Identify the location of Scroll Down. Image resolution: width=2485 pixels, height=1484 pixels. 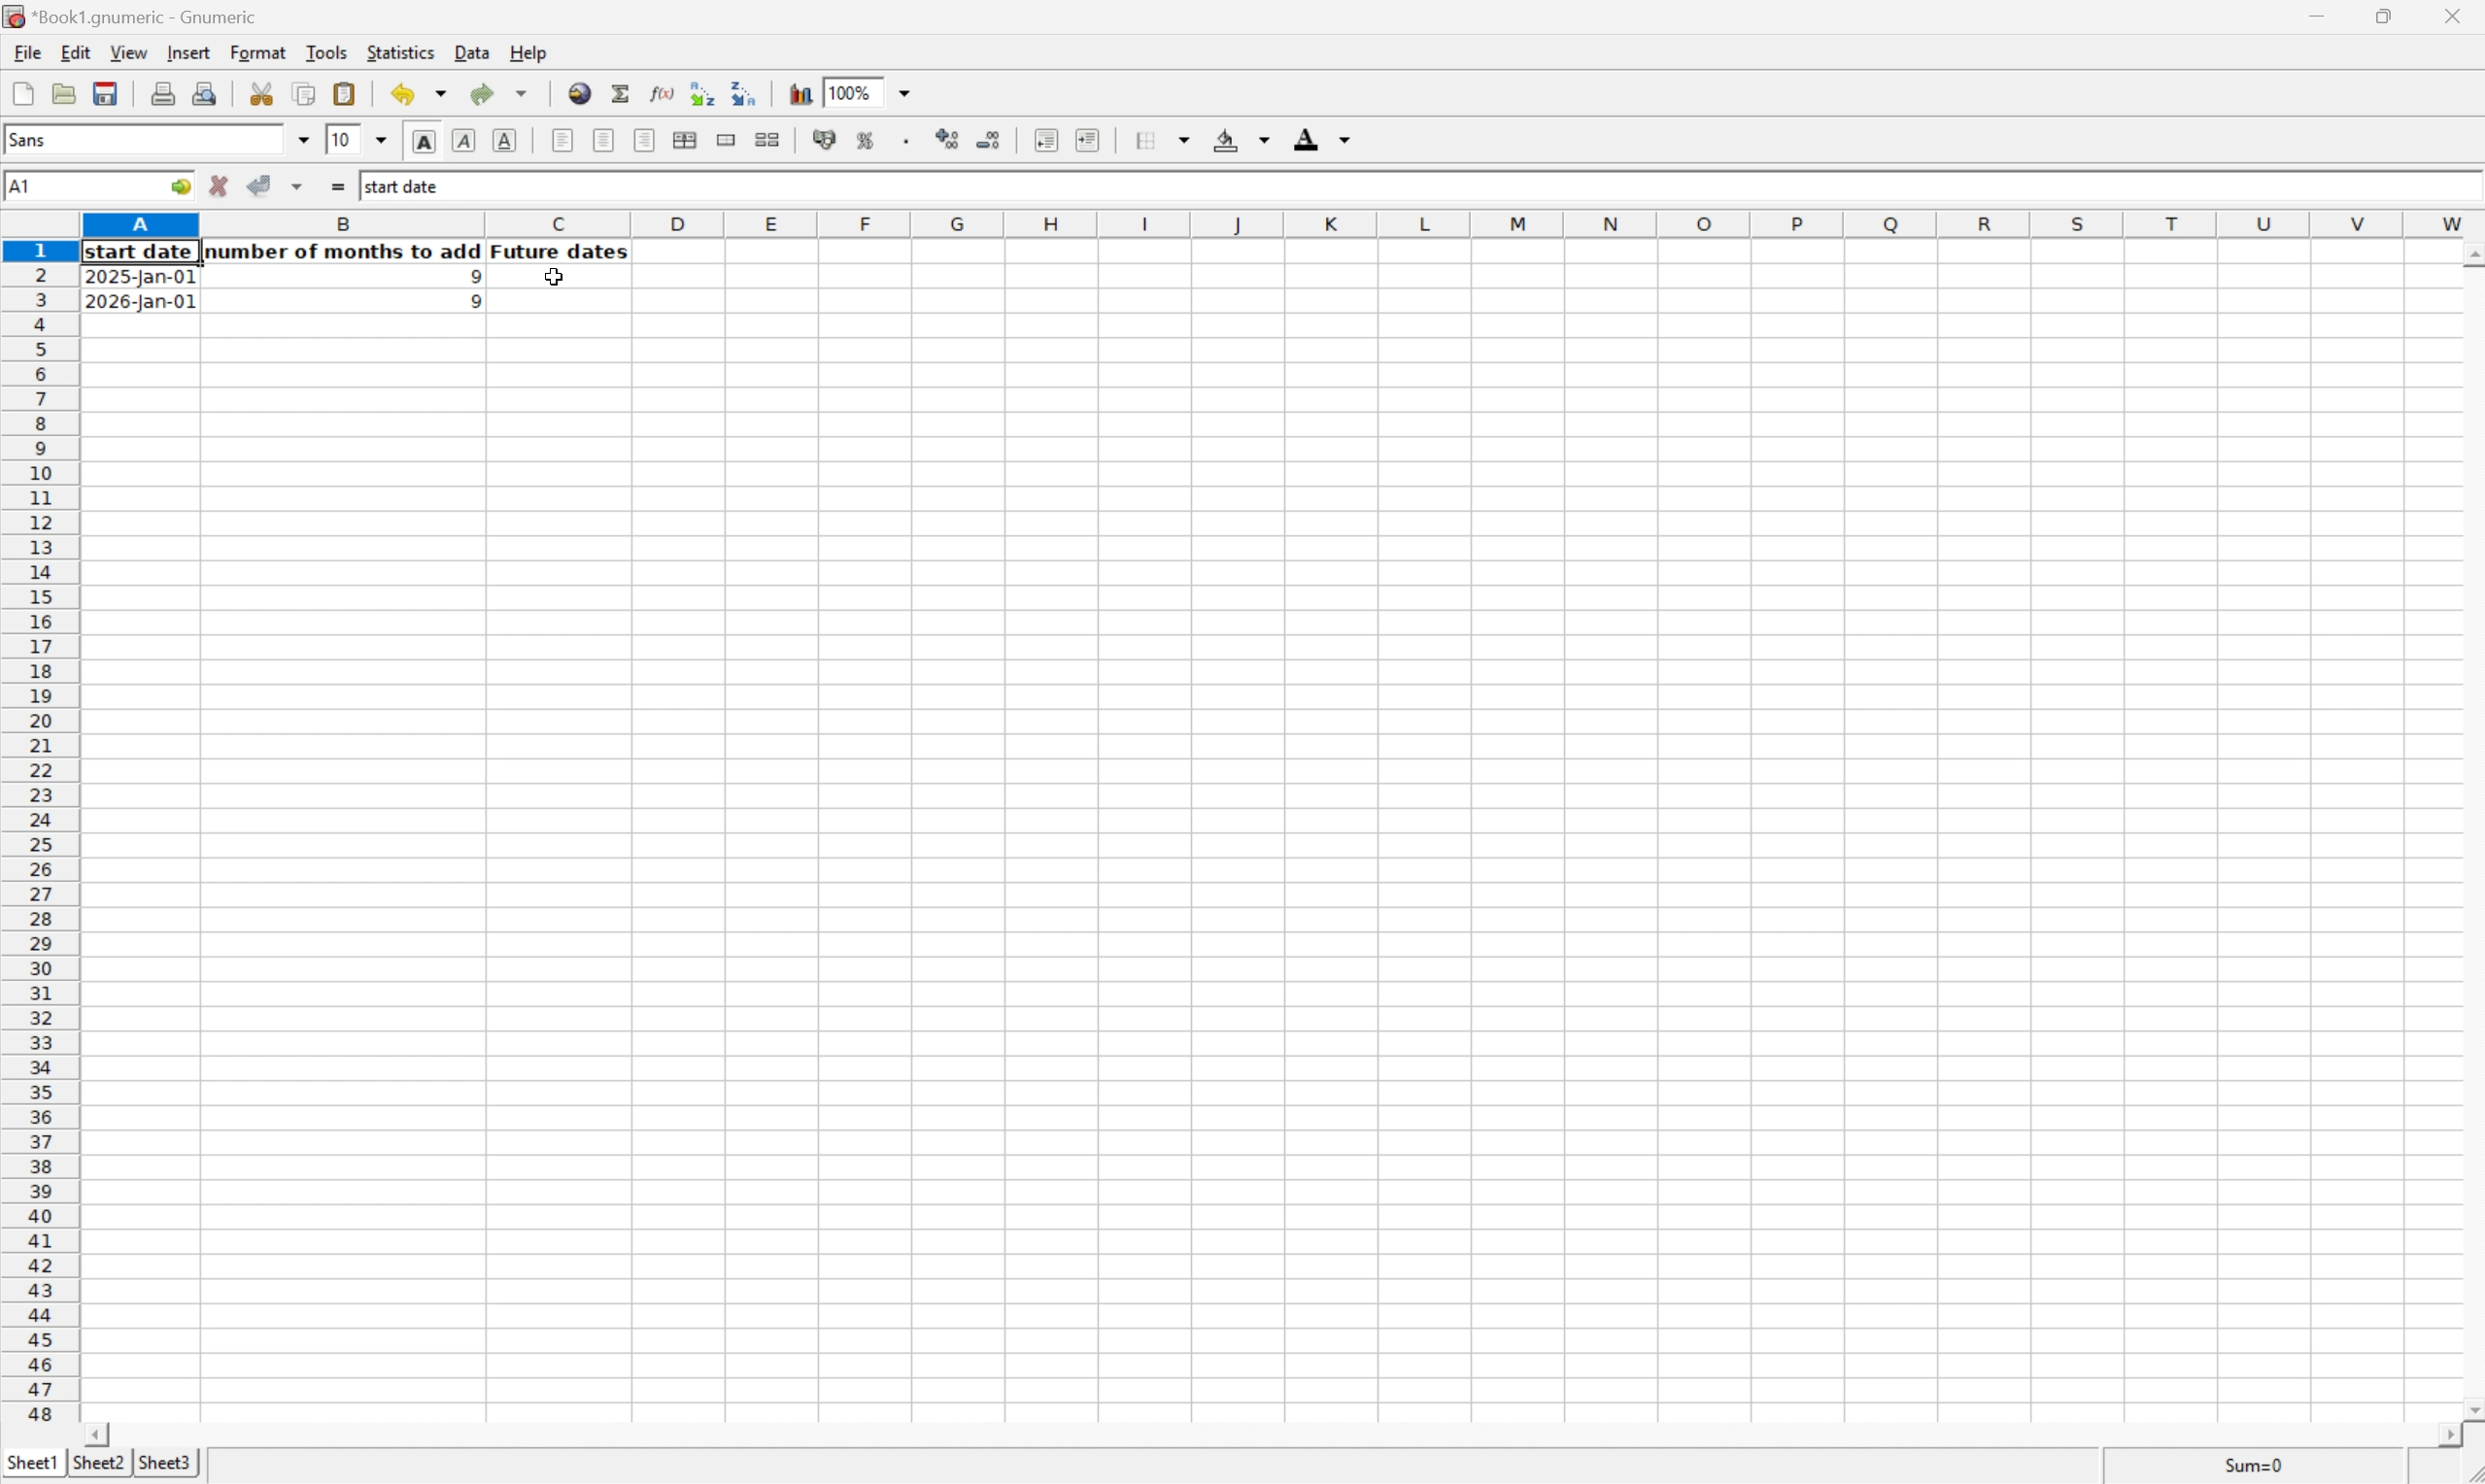
(2469, 1406).